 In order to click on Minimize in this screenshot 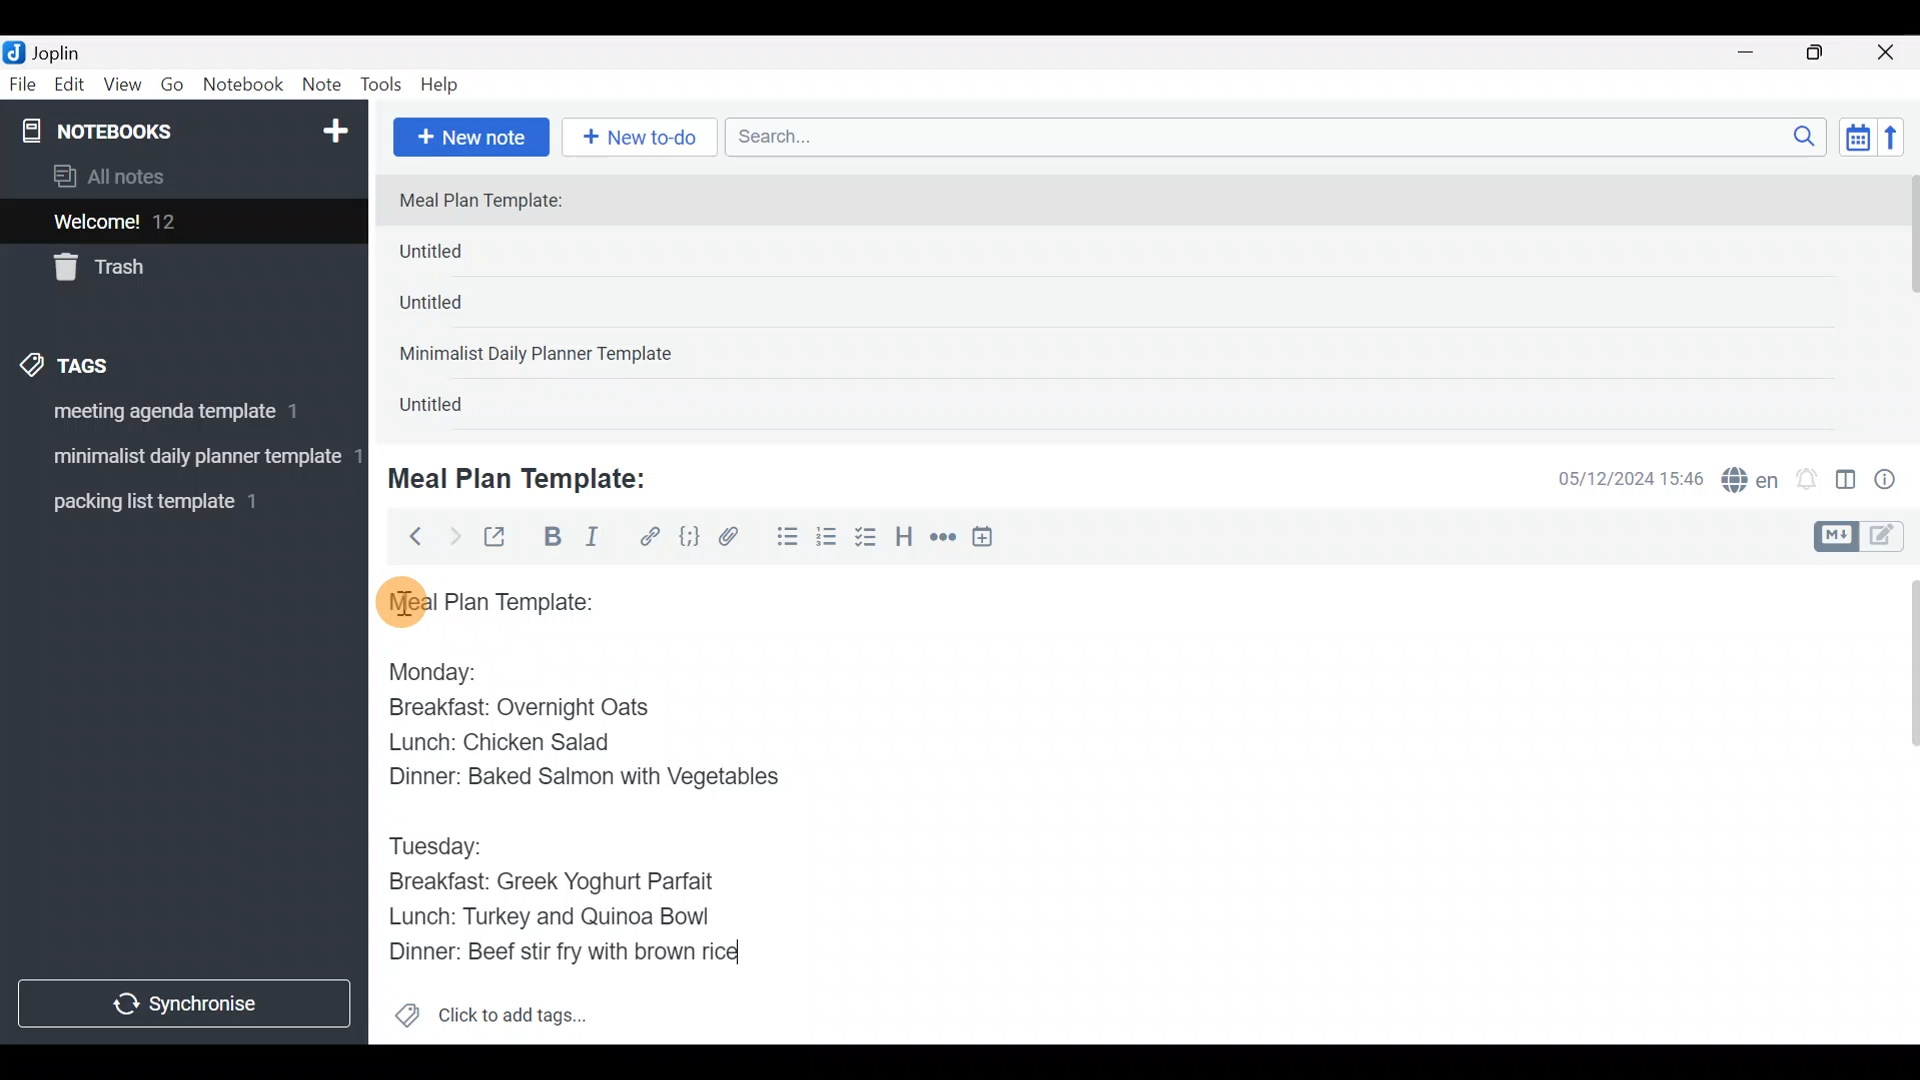, I will do `click(1757, 50)`.